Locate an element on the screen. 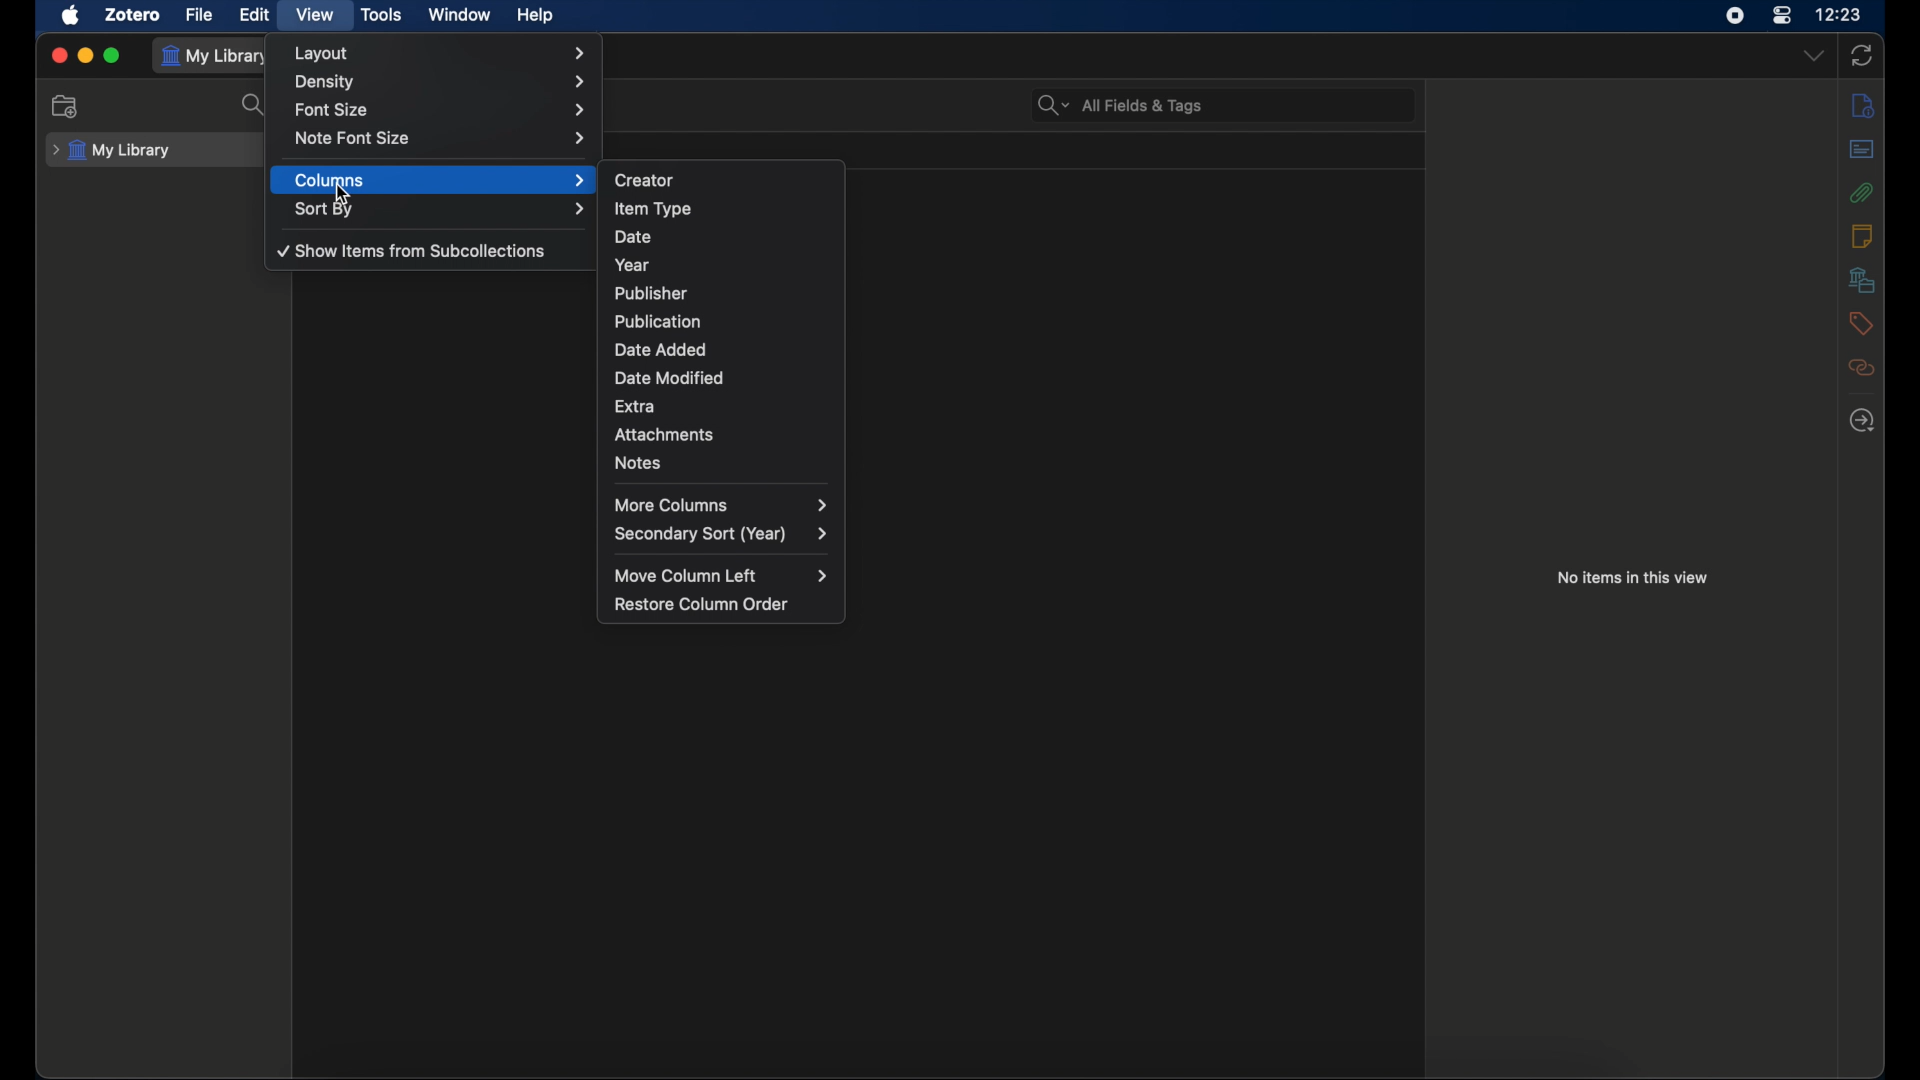 Image resolution: width=1920 pixels, height=1080 pixels. file is located at coordinates (200, 16).